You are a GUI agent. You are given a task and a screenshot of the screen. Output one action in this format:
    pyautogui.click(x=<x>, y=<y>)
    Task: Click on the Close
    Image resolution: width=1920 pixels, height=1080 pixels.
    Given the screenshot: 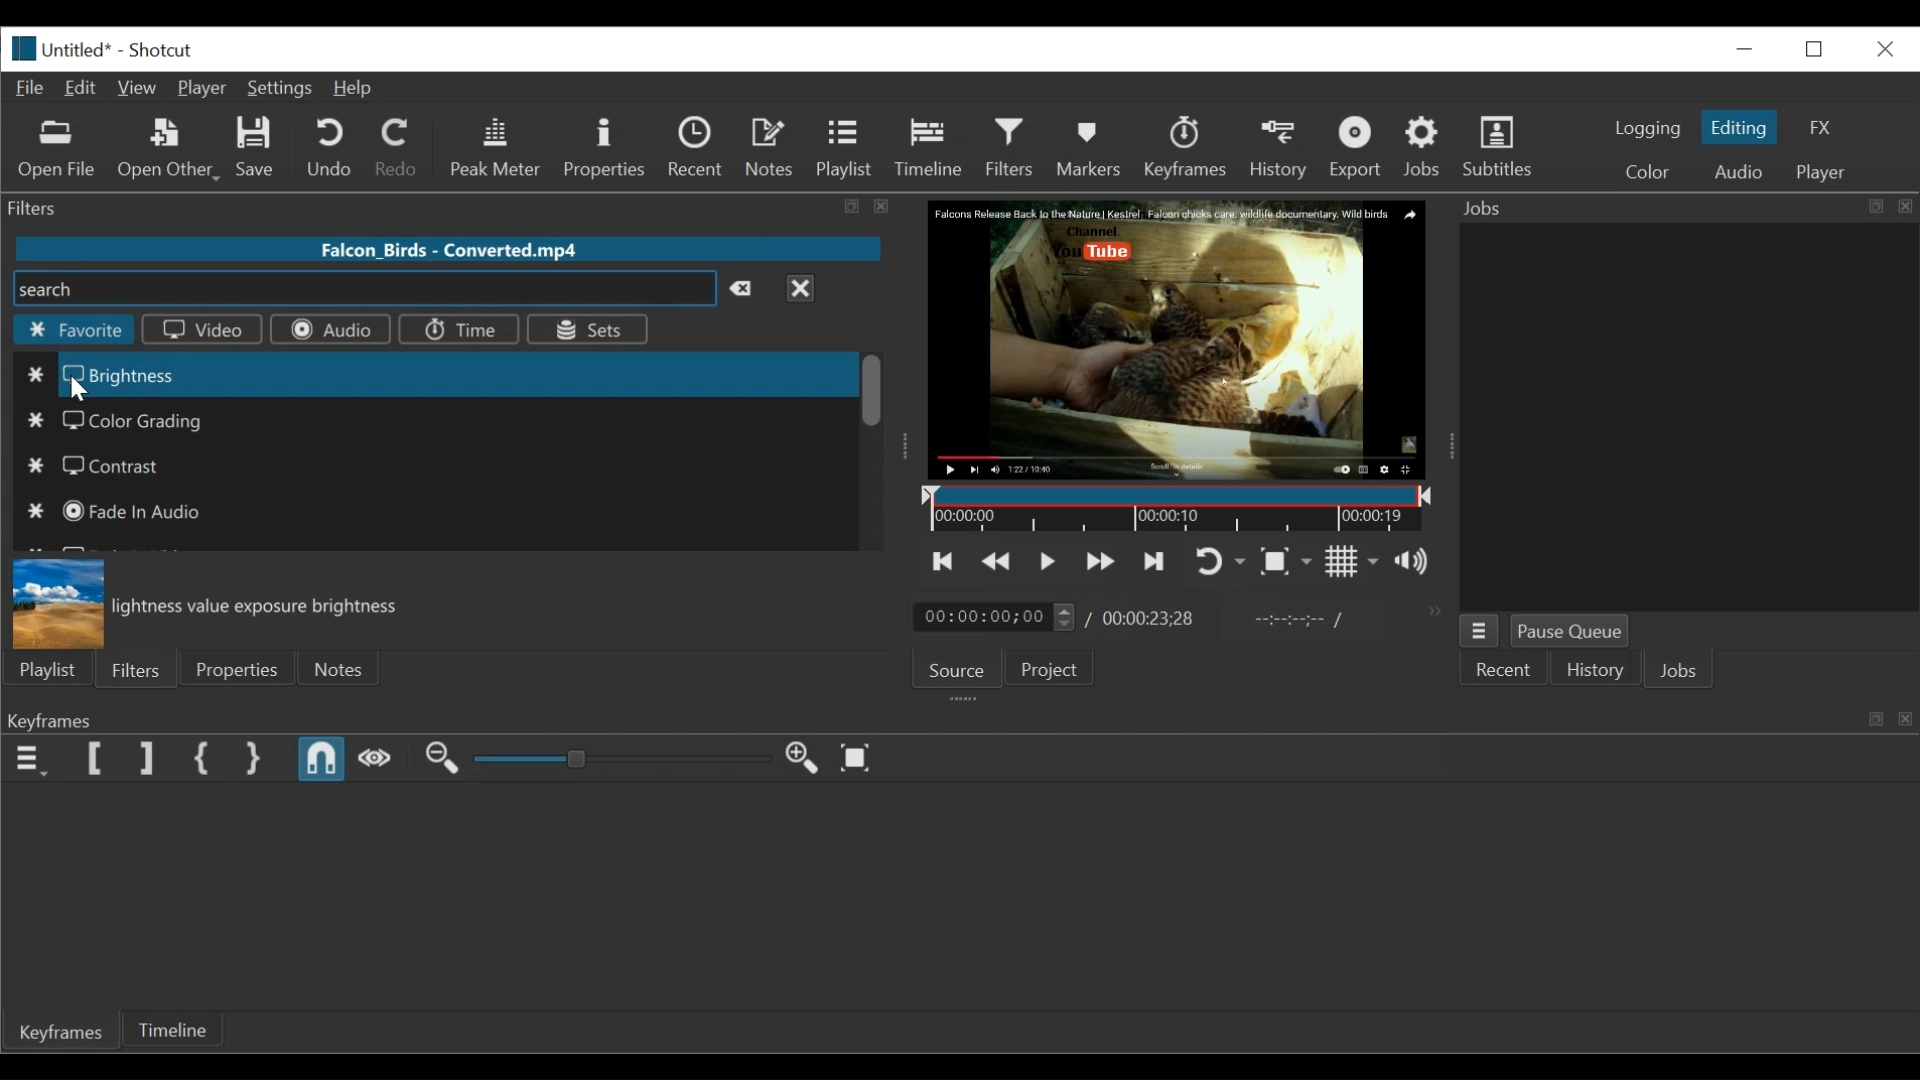 What is the action you would take?
    pyautogui.click(x=1885, y=50)
    